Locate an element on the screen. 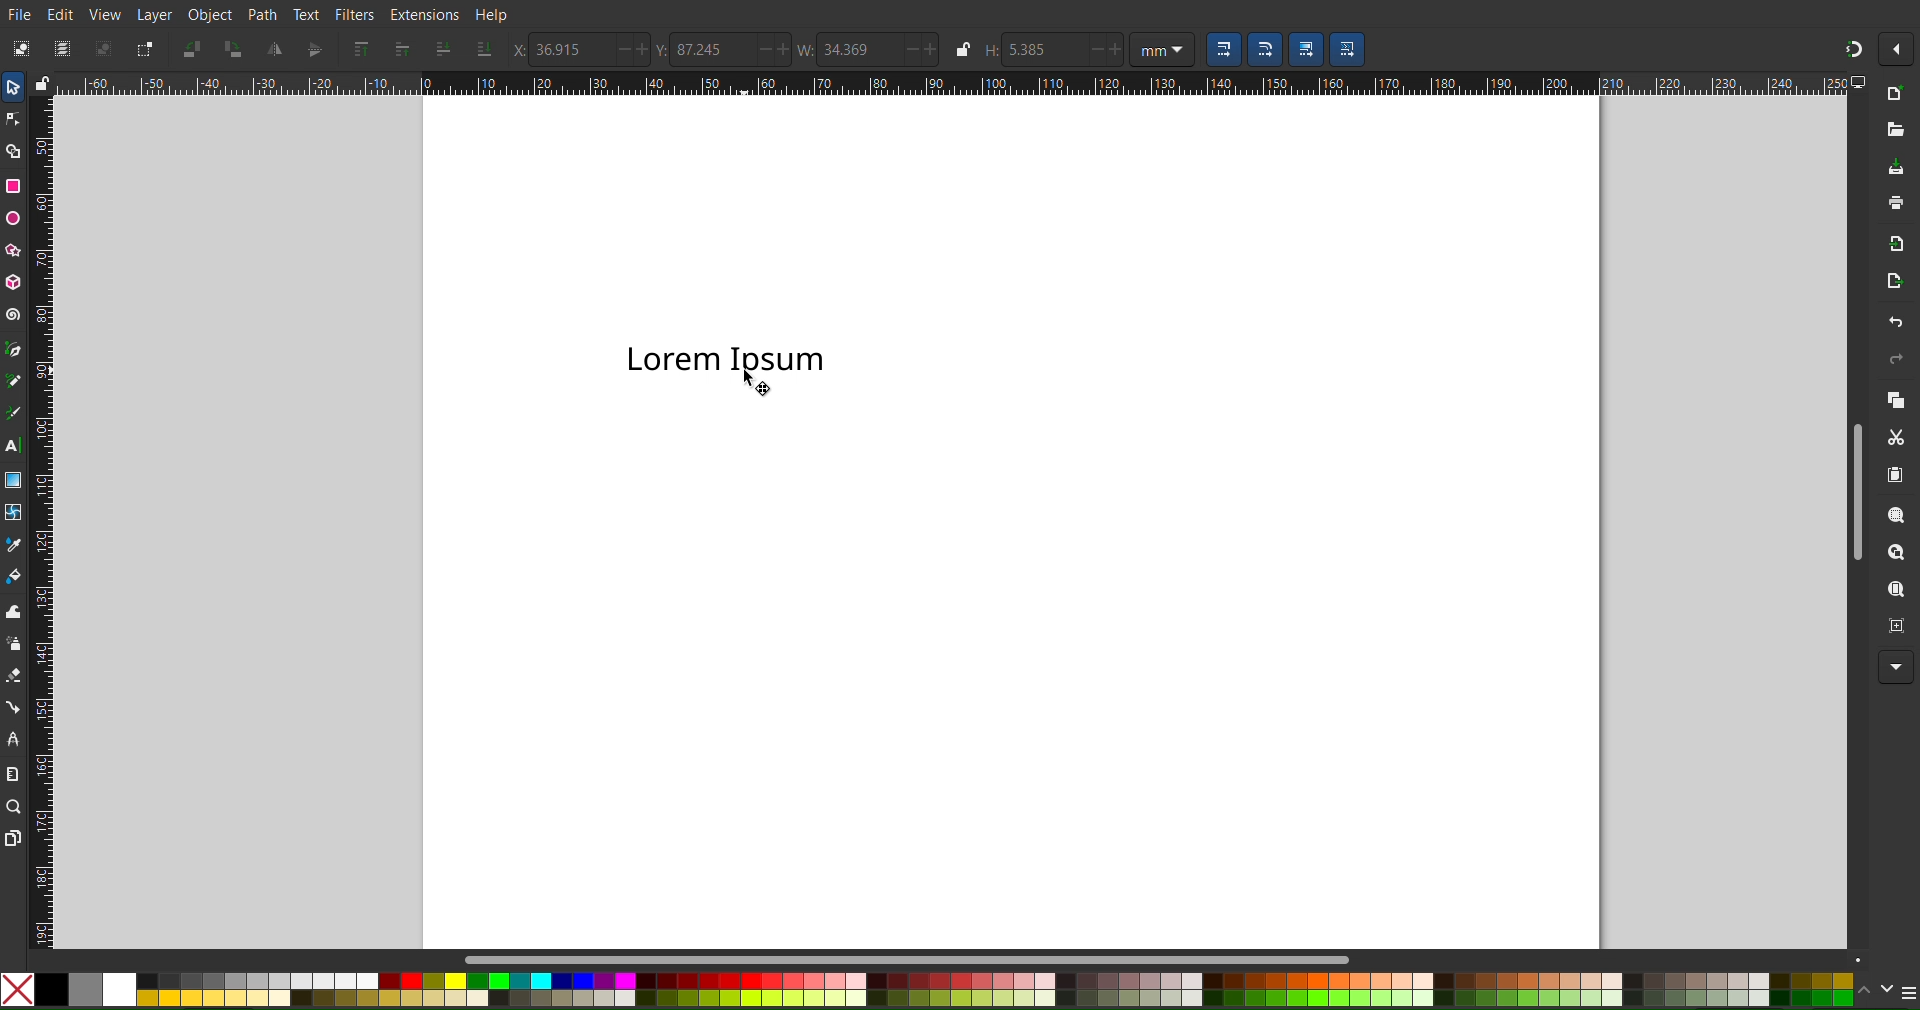  Measure is located at coordinates (12, 775).